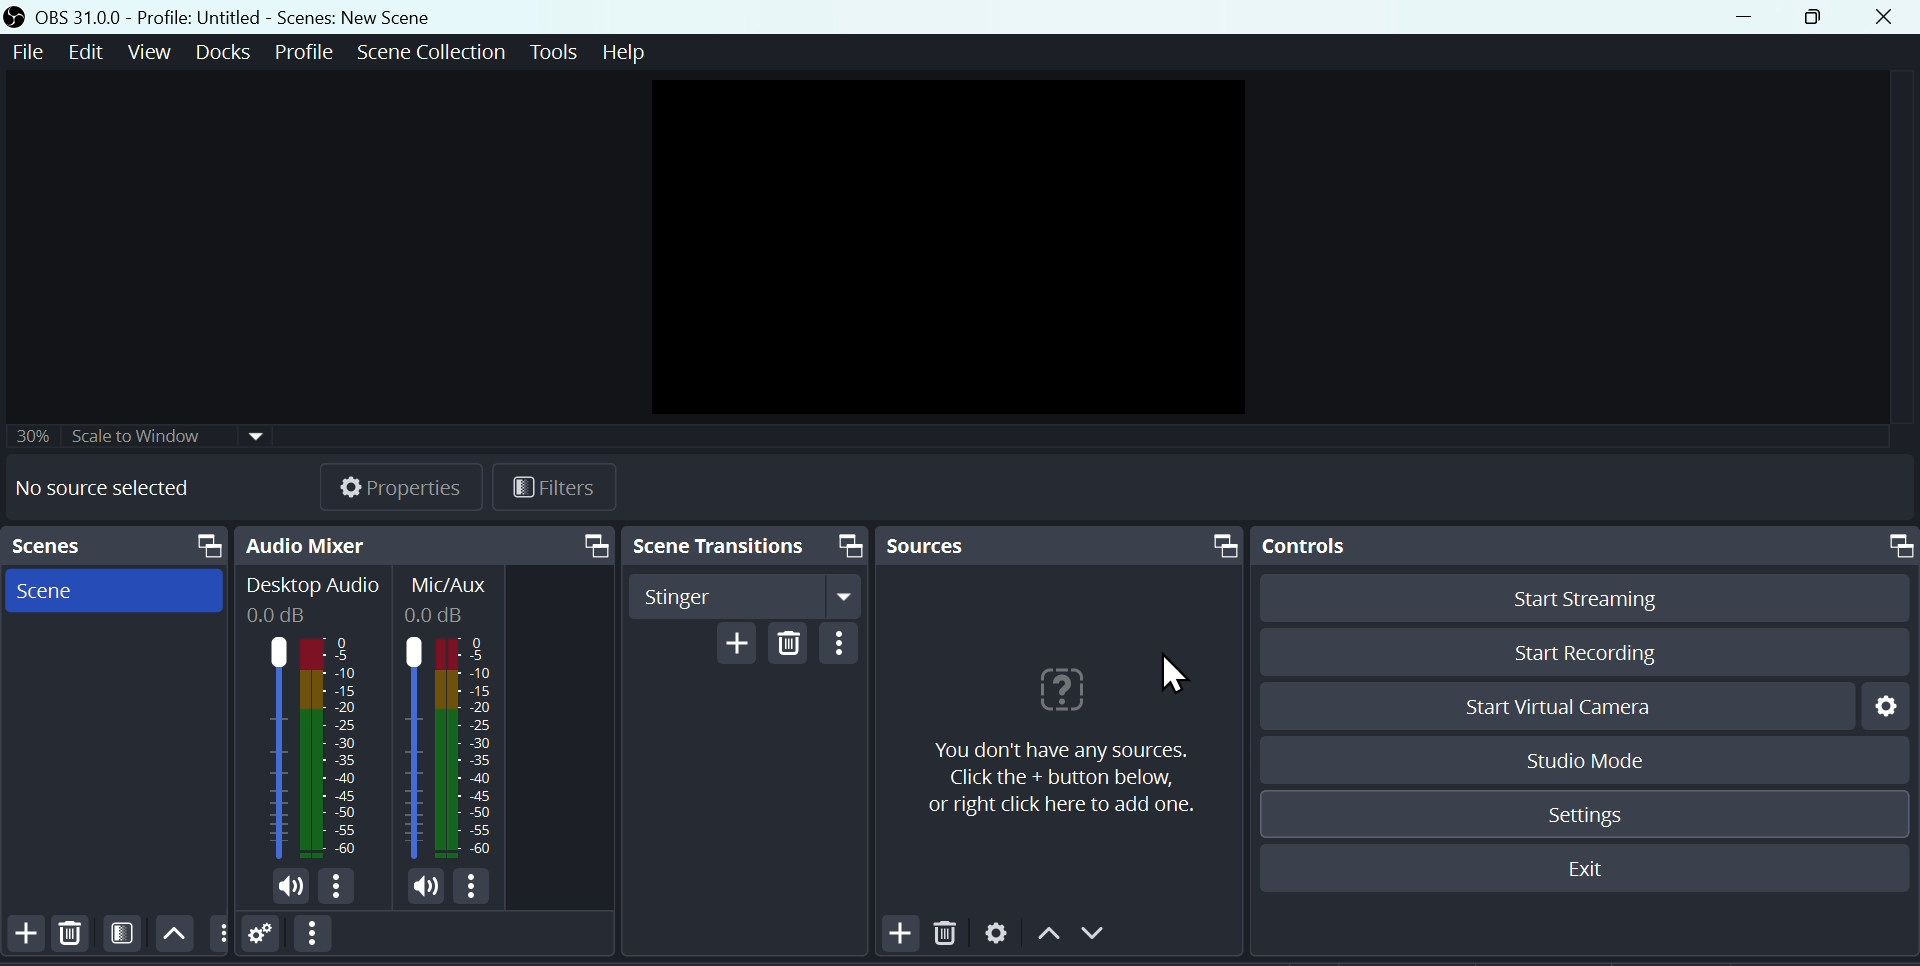 The width and height of the screenshot is (1920, 966). I want to click on Start Streaming, so click(1589, 603).